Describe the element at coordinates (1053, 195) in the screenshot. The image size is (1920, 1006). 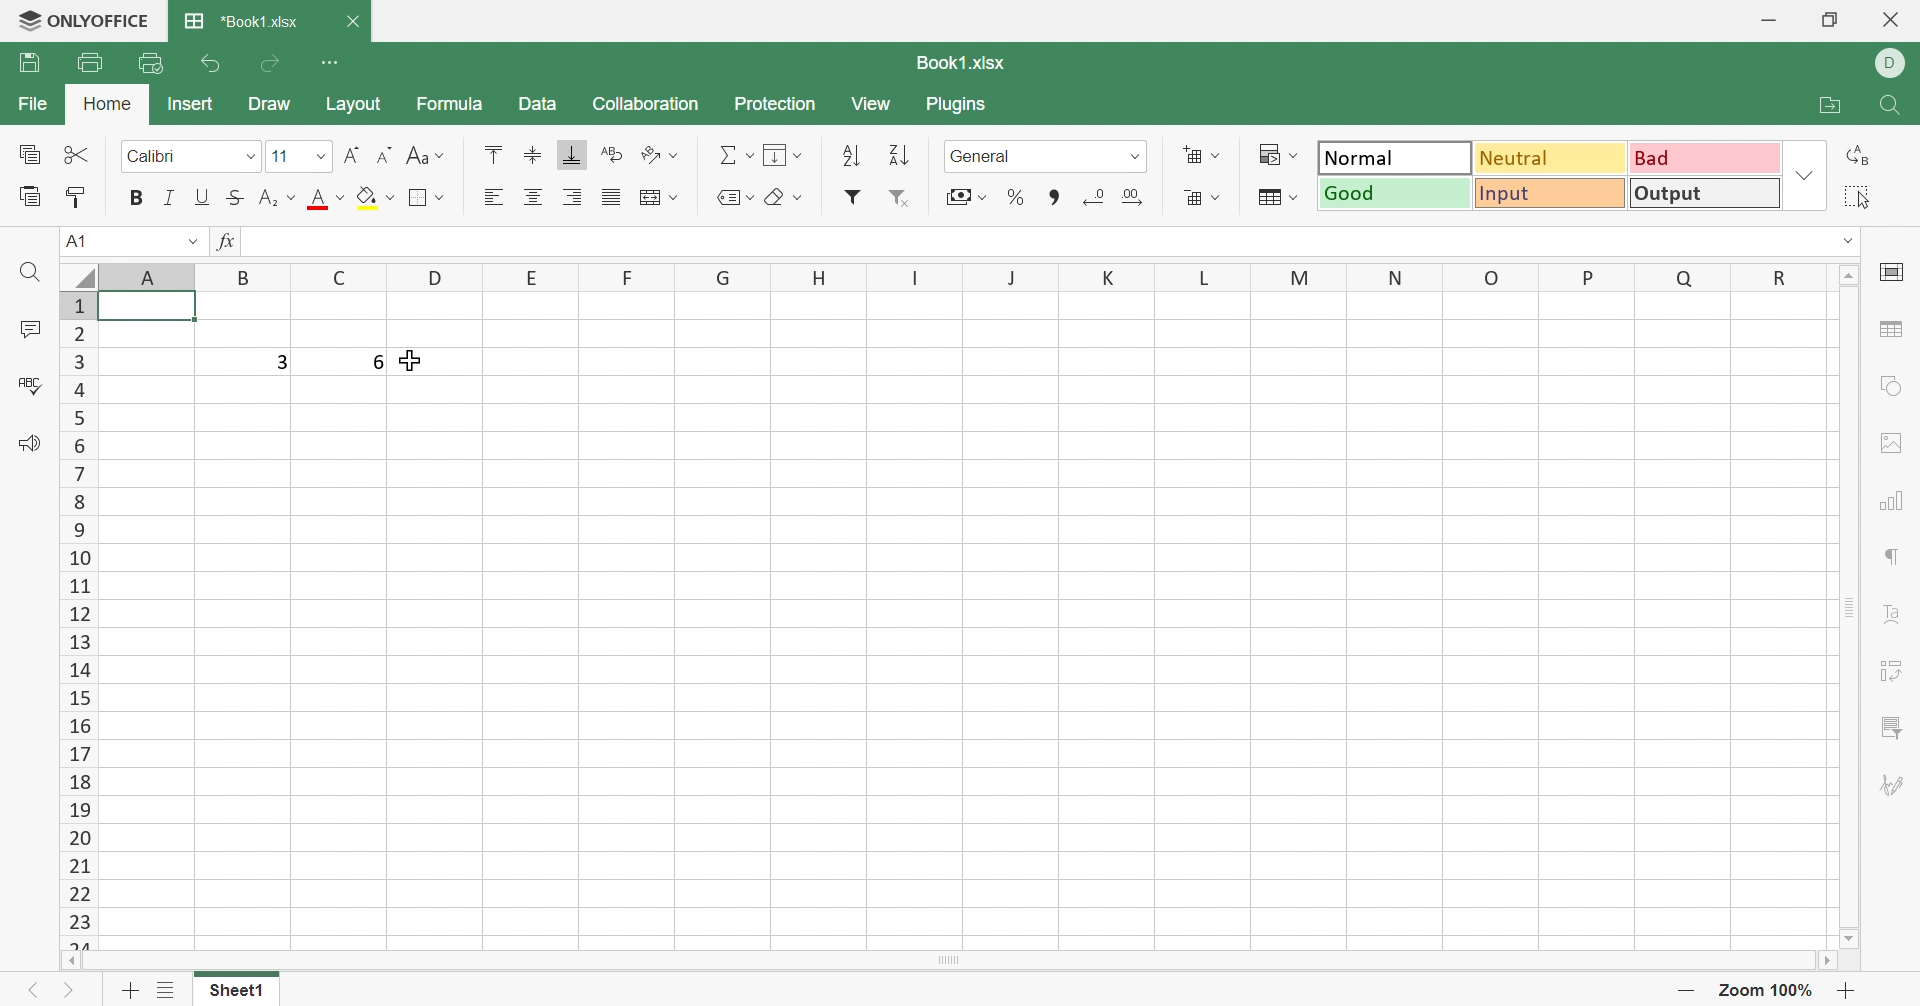
I see `Comma style` at that location.